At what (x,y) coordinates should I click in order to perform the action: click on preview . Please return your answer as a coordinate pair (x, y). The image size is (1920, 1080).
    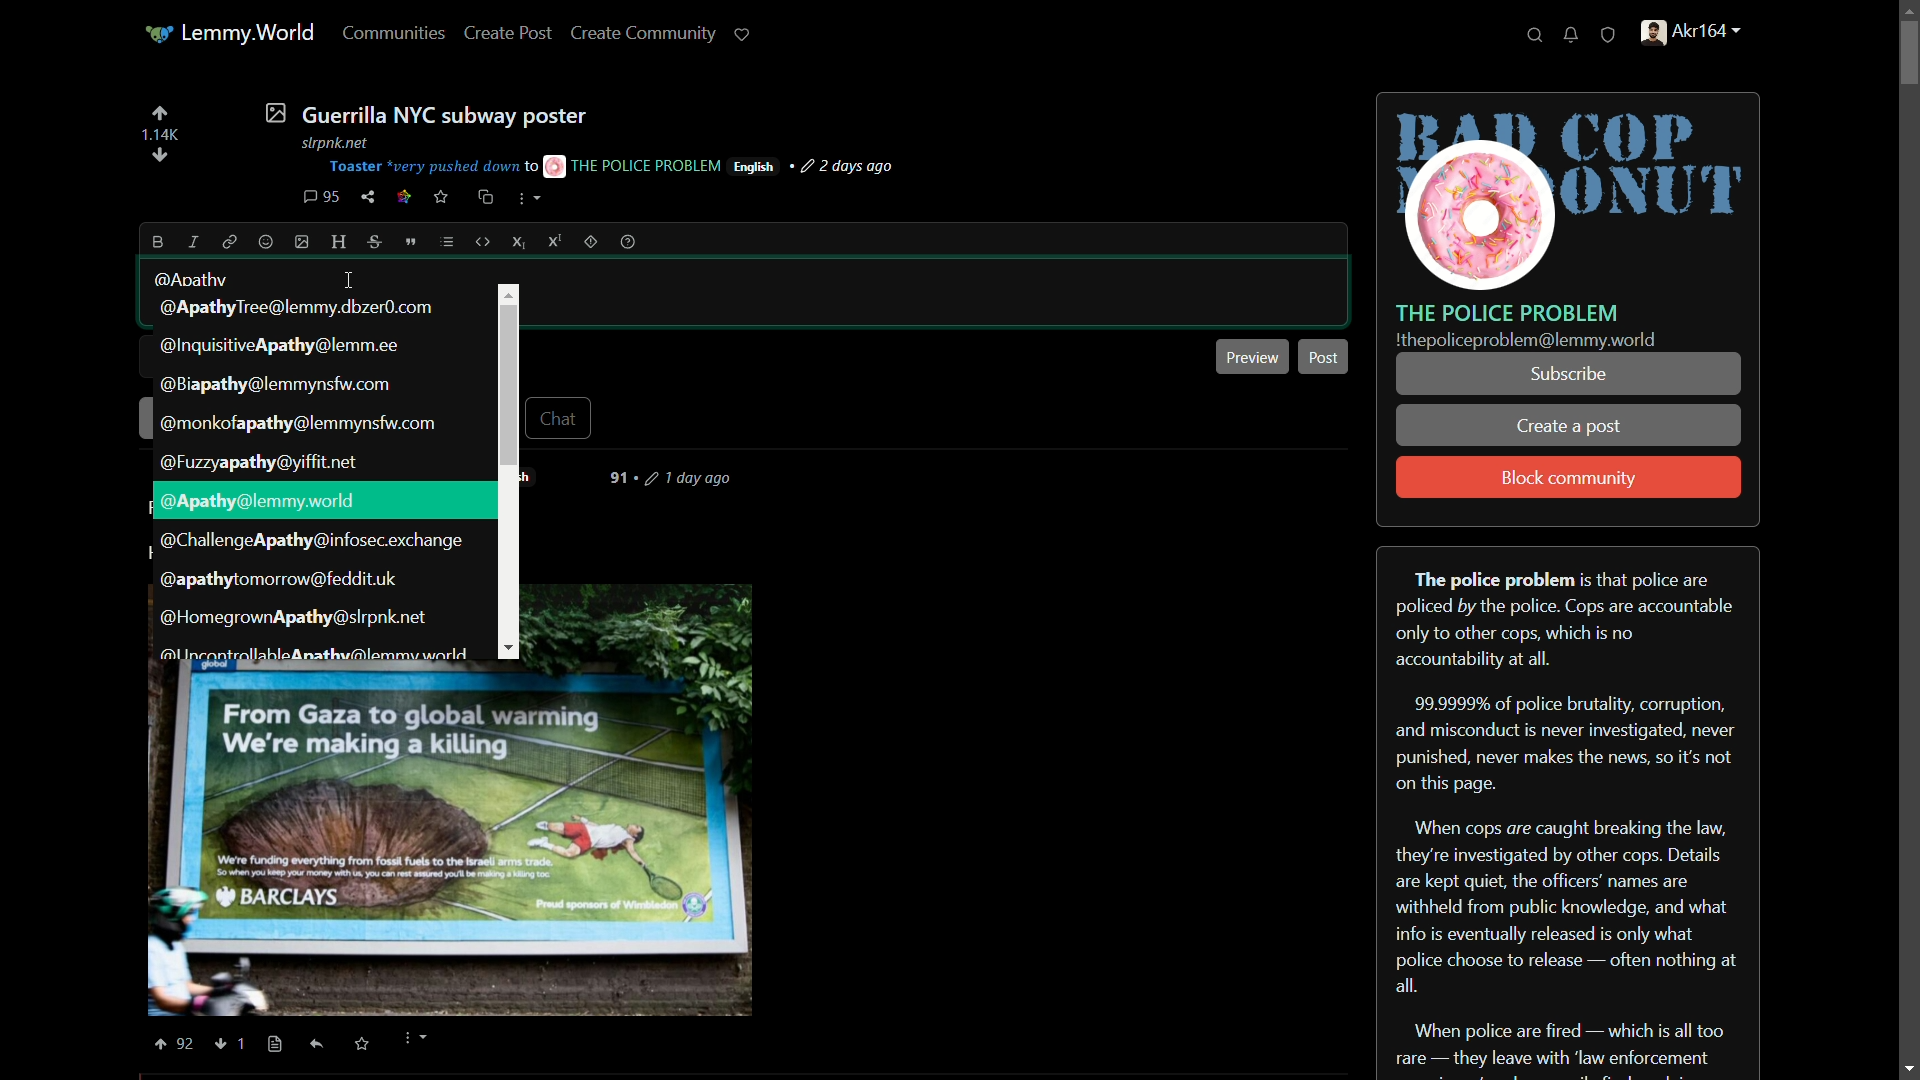
    Looking at the image, I should click on (1253, 356).